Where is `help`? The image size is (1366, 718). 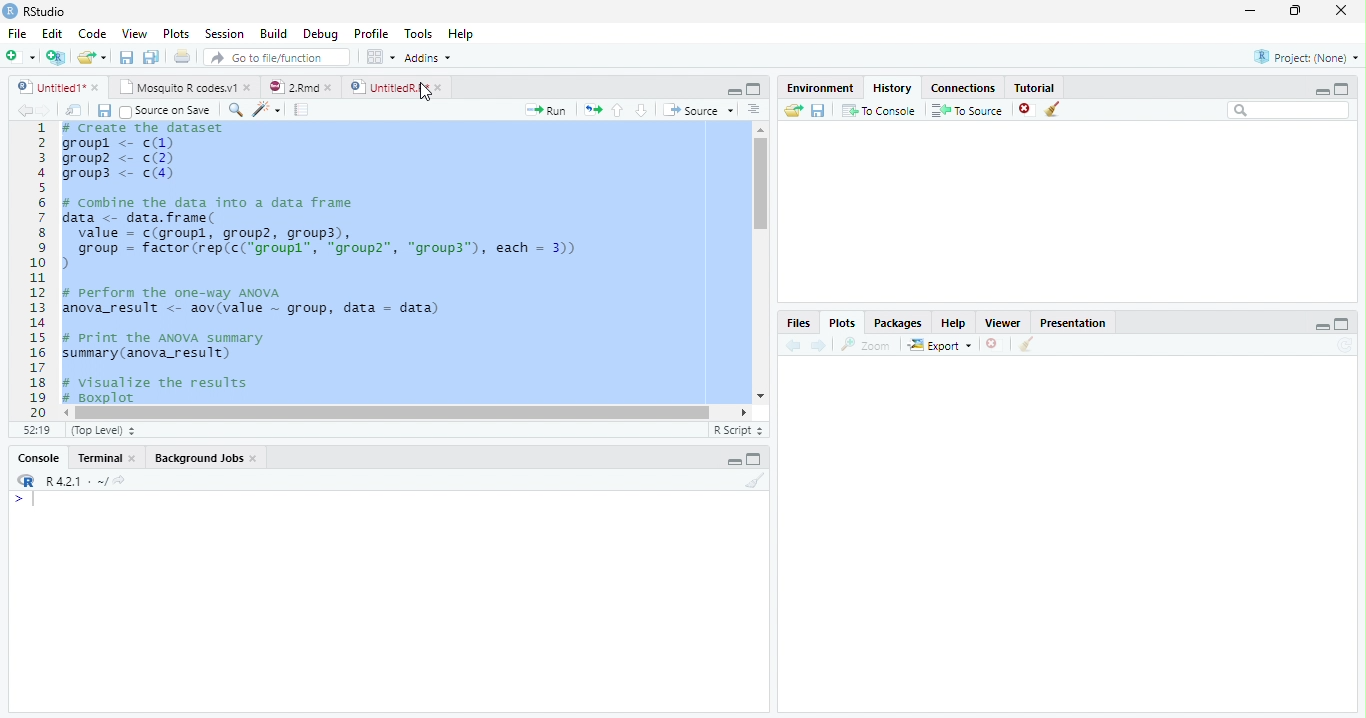
help is located at coordinates (954, 323).